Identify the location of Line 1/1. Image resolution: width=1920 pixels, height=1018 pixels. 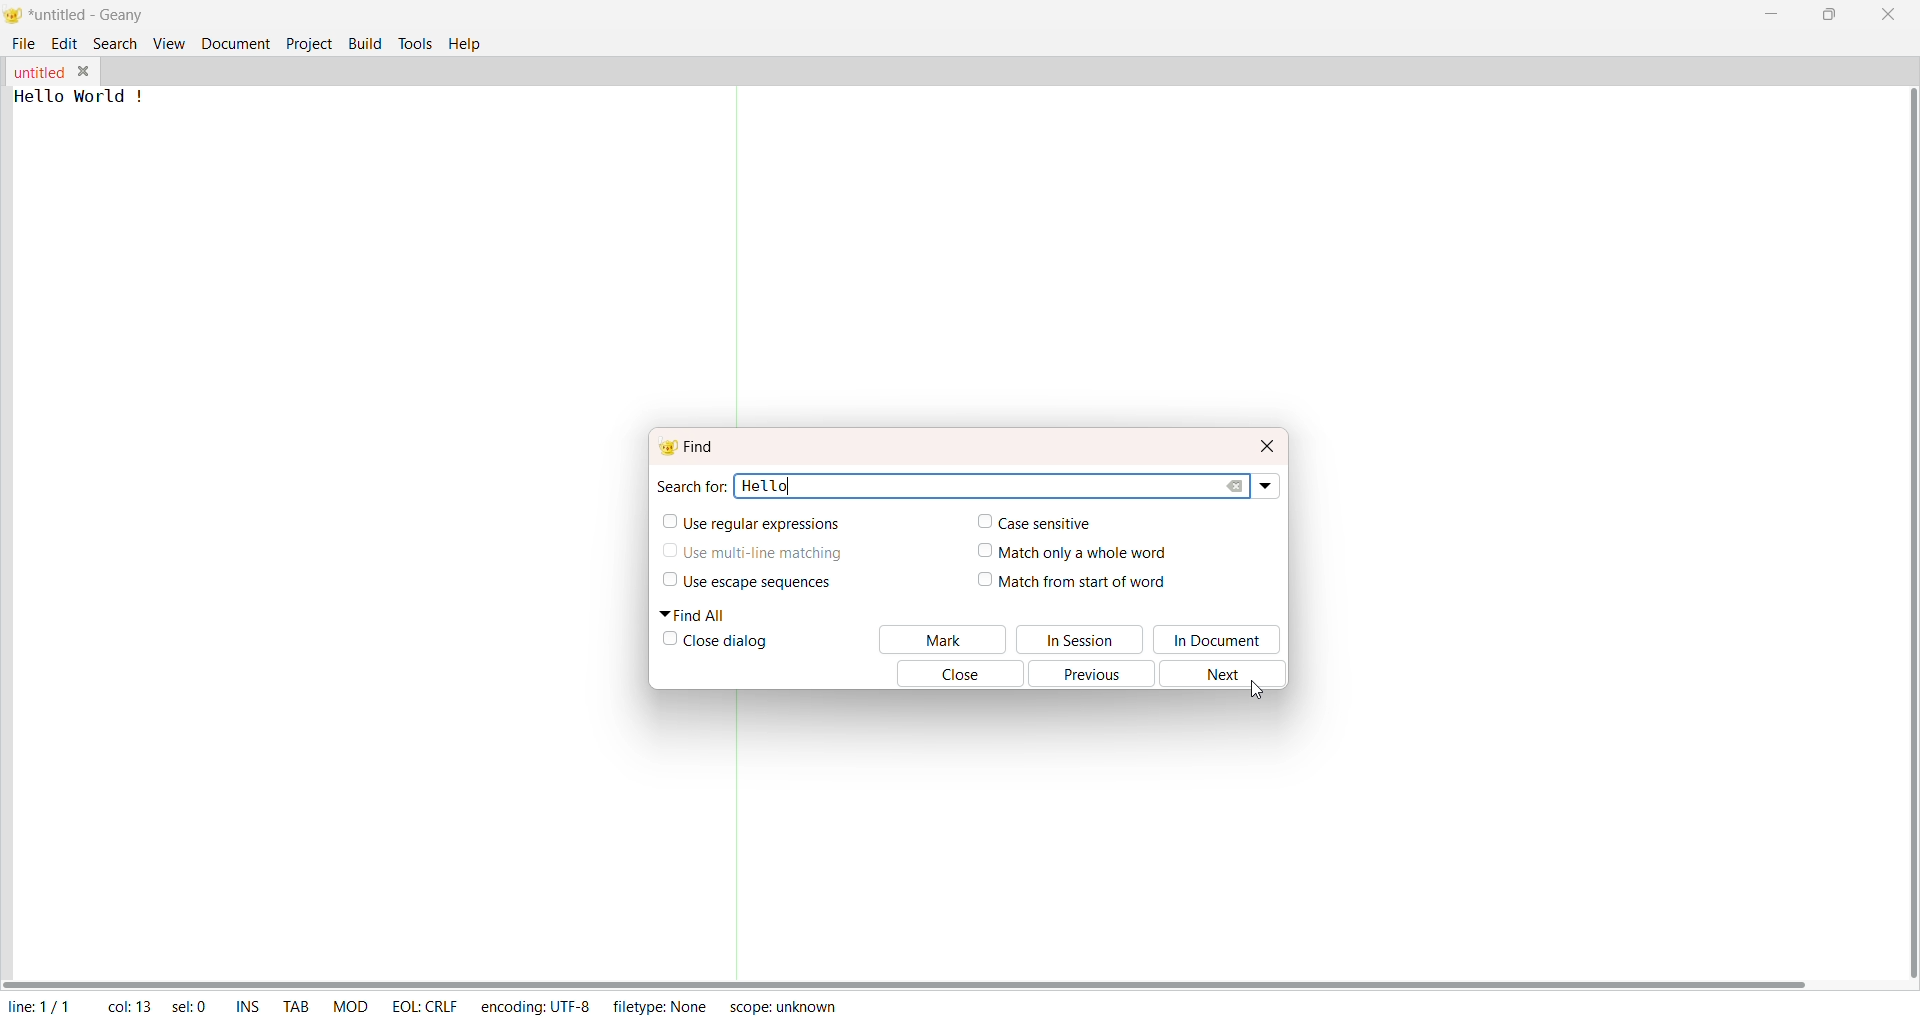
(44, 1003).